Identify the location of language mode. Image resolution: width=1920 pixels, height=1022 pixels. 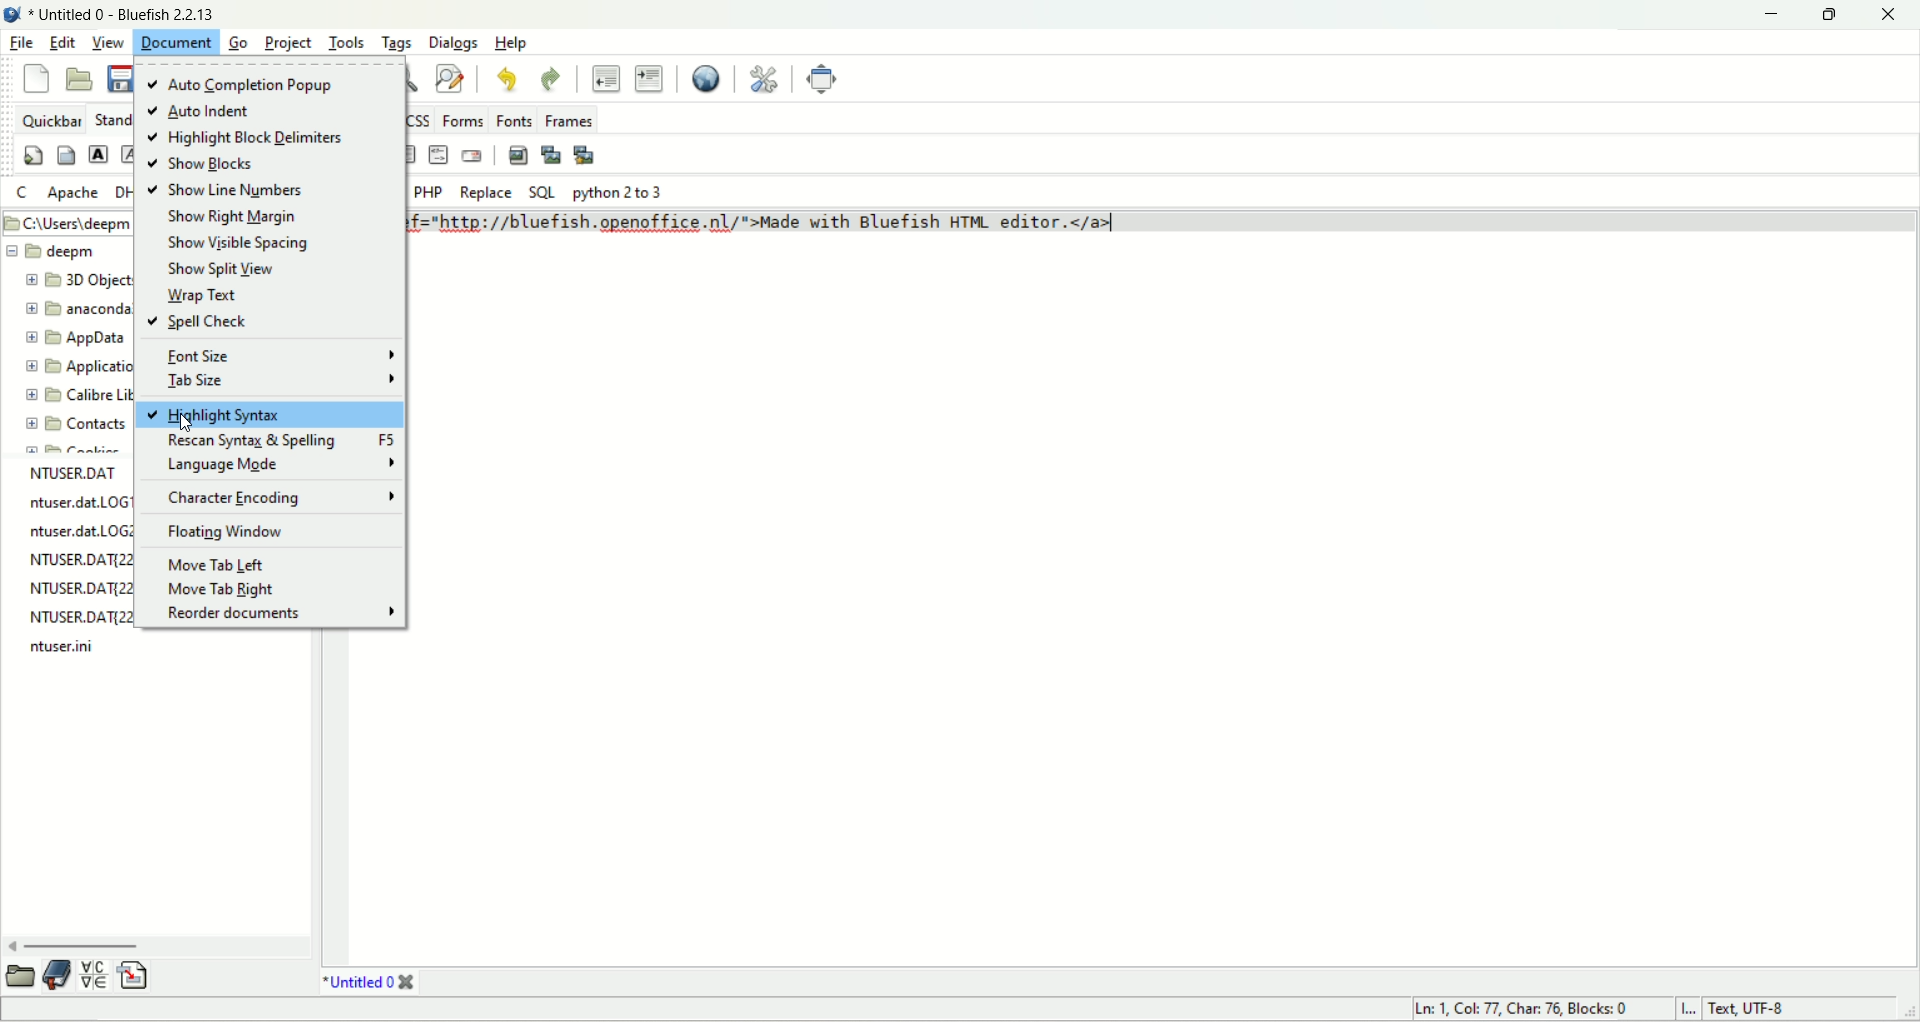
(282, 464).